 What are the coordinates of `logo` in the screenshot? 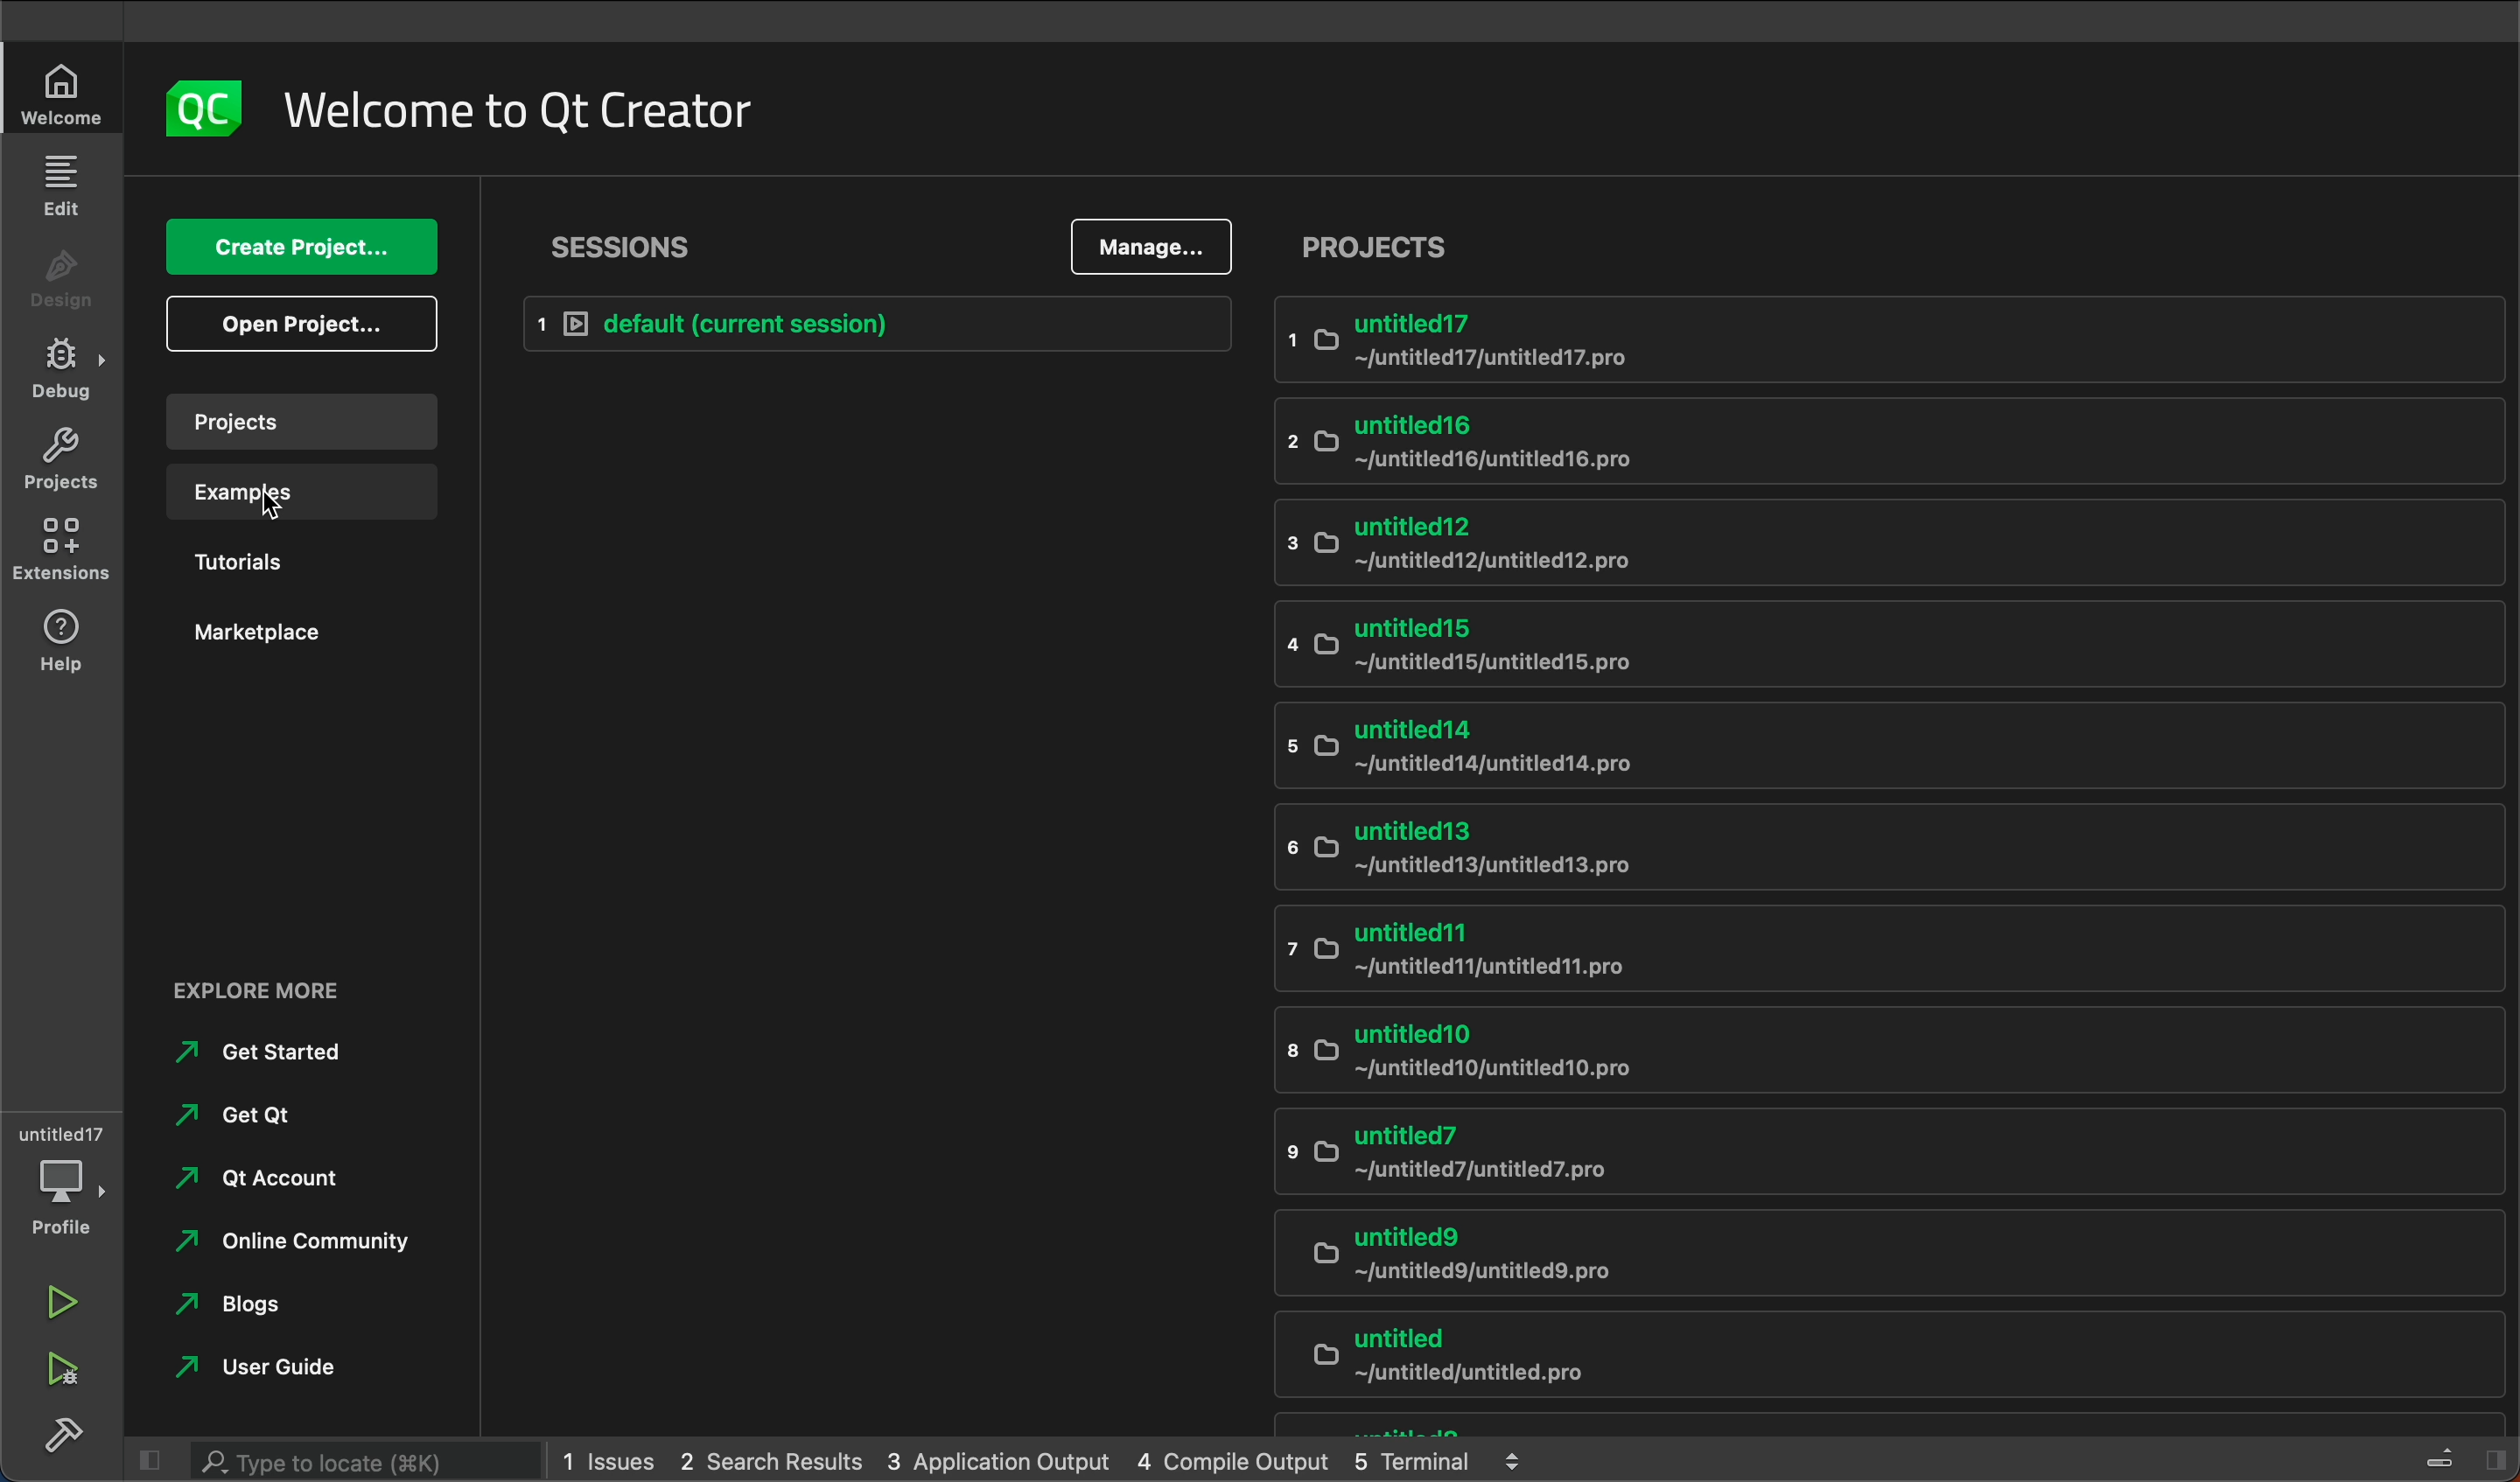 It's located at (204, 105).